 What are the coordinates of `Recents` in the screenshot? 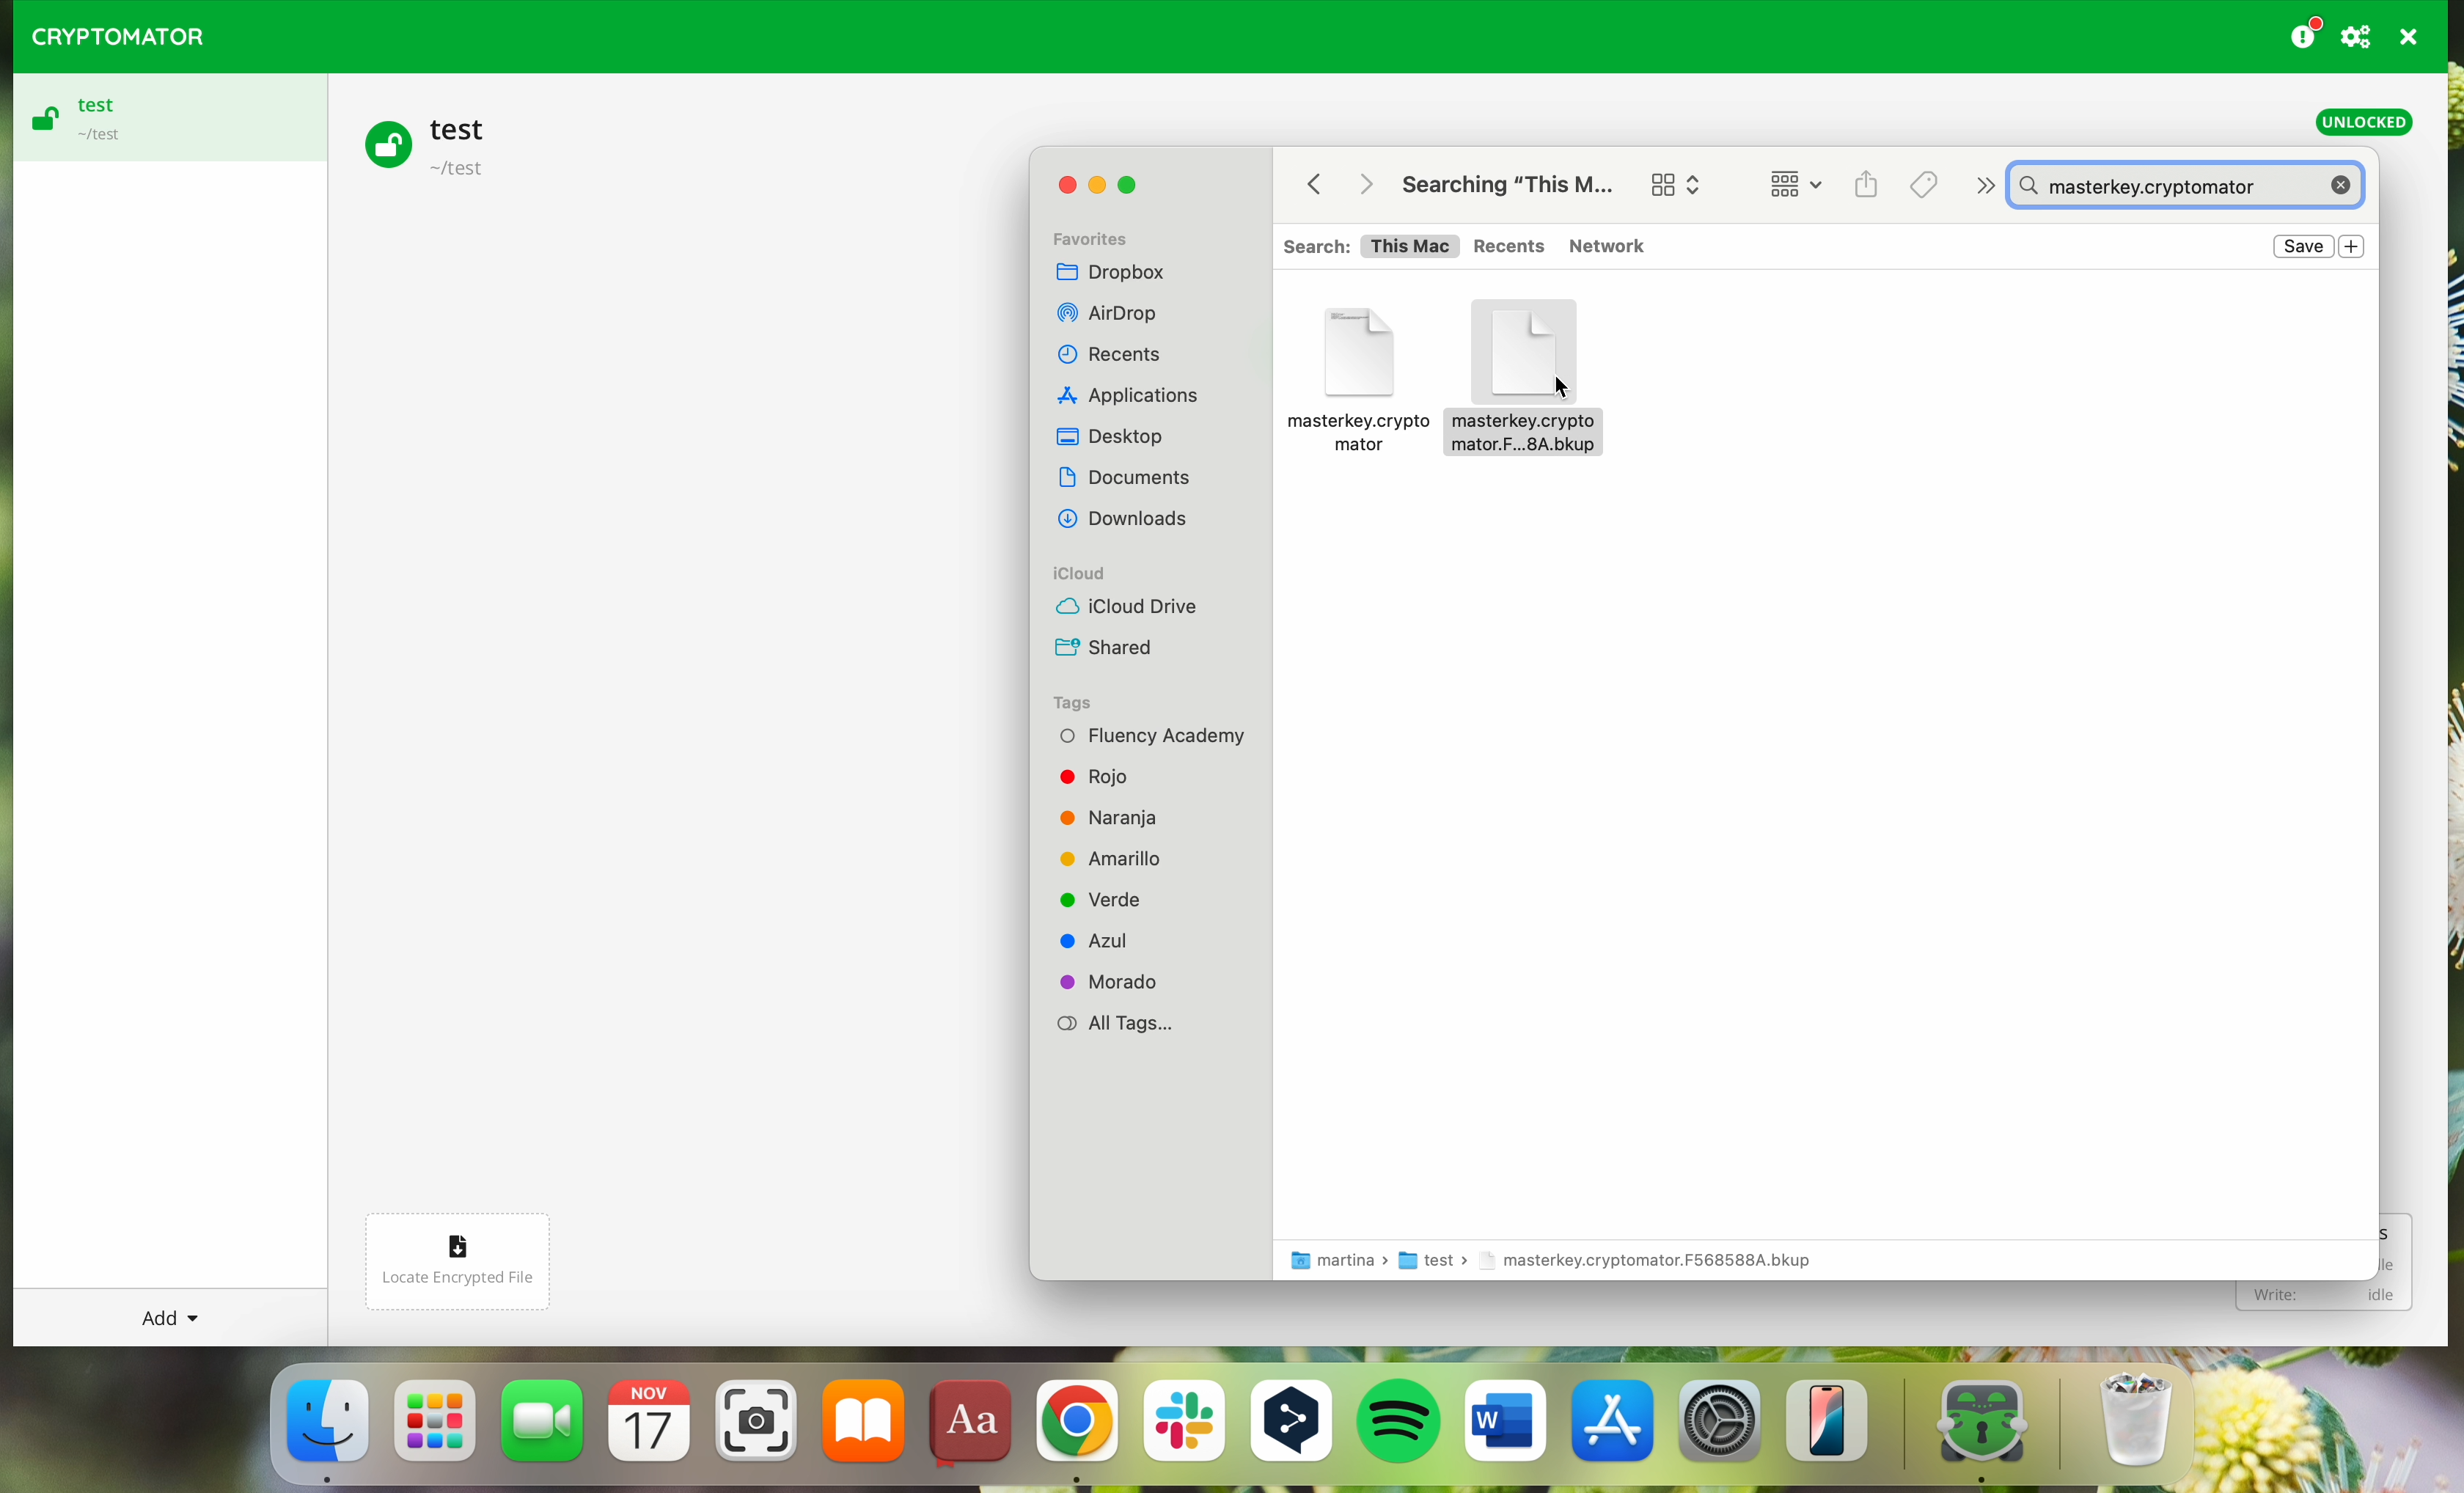 It's located at (1511, 246).